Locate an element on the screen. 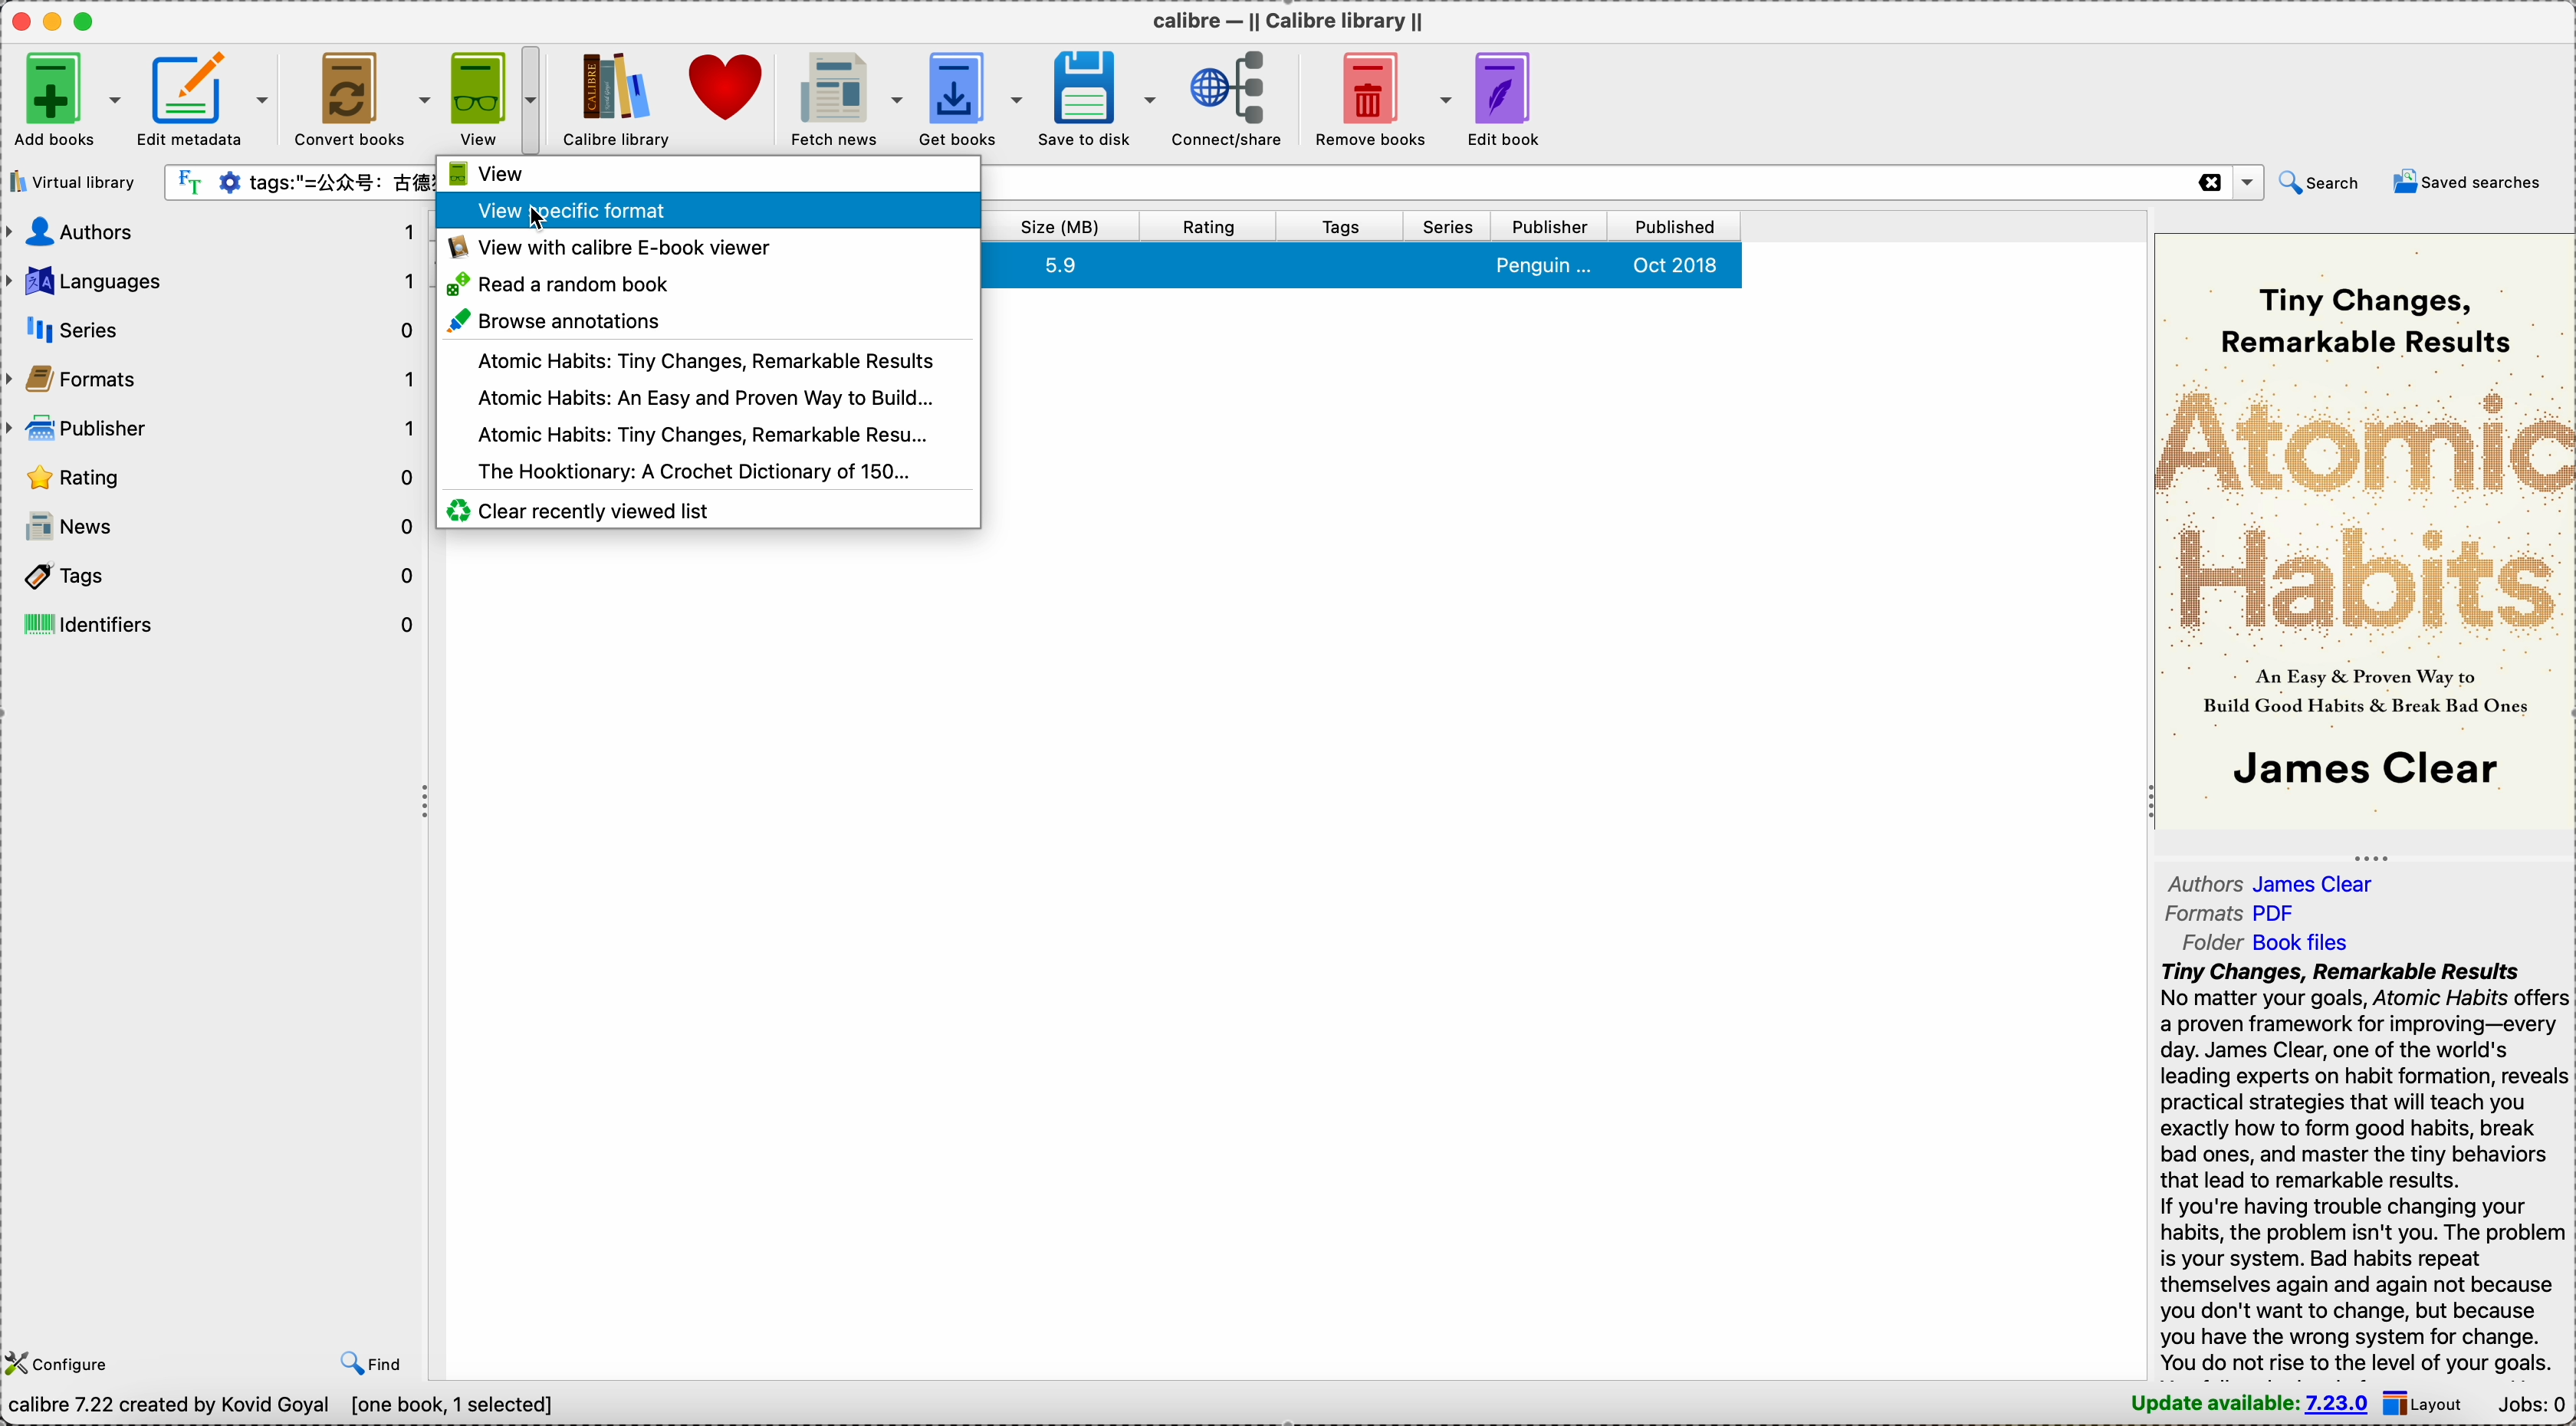 The image size is (2576, 1426). authors is located at coordinates (2278, 883).